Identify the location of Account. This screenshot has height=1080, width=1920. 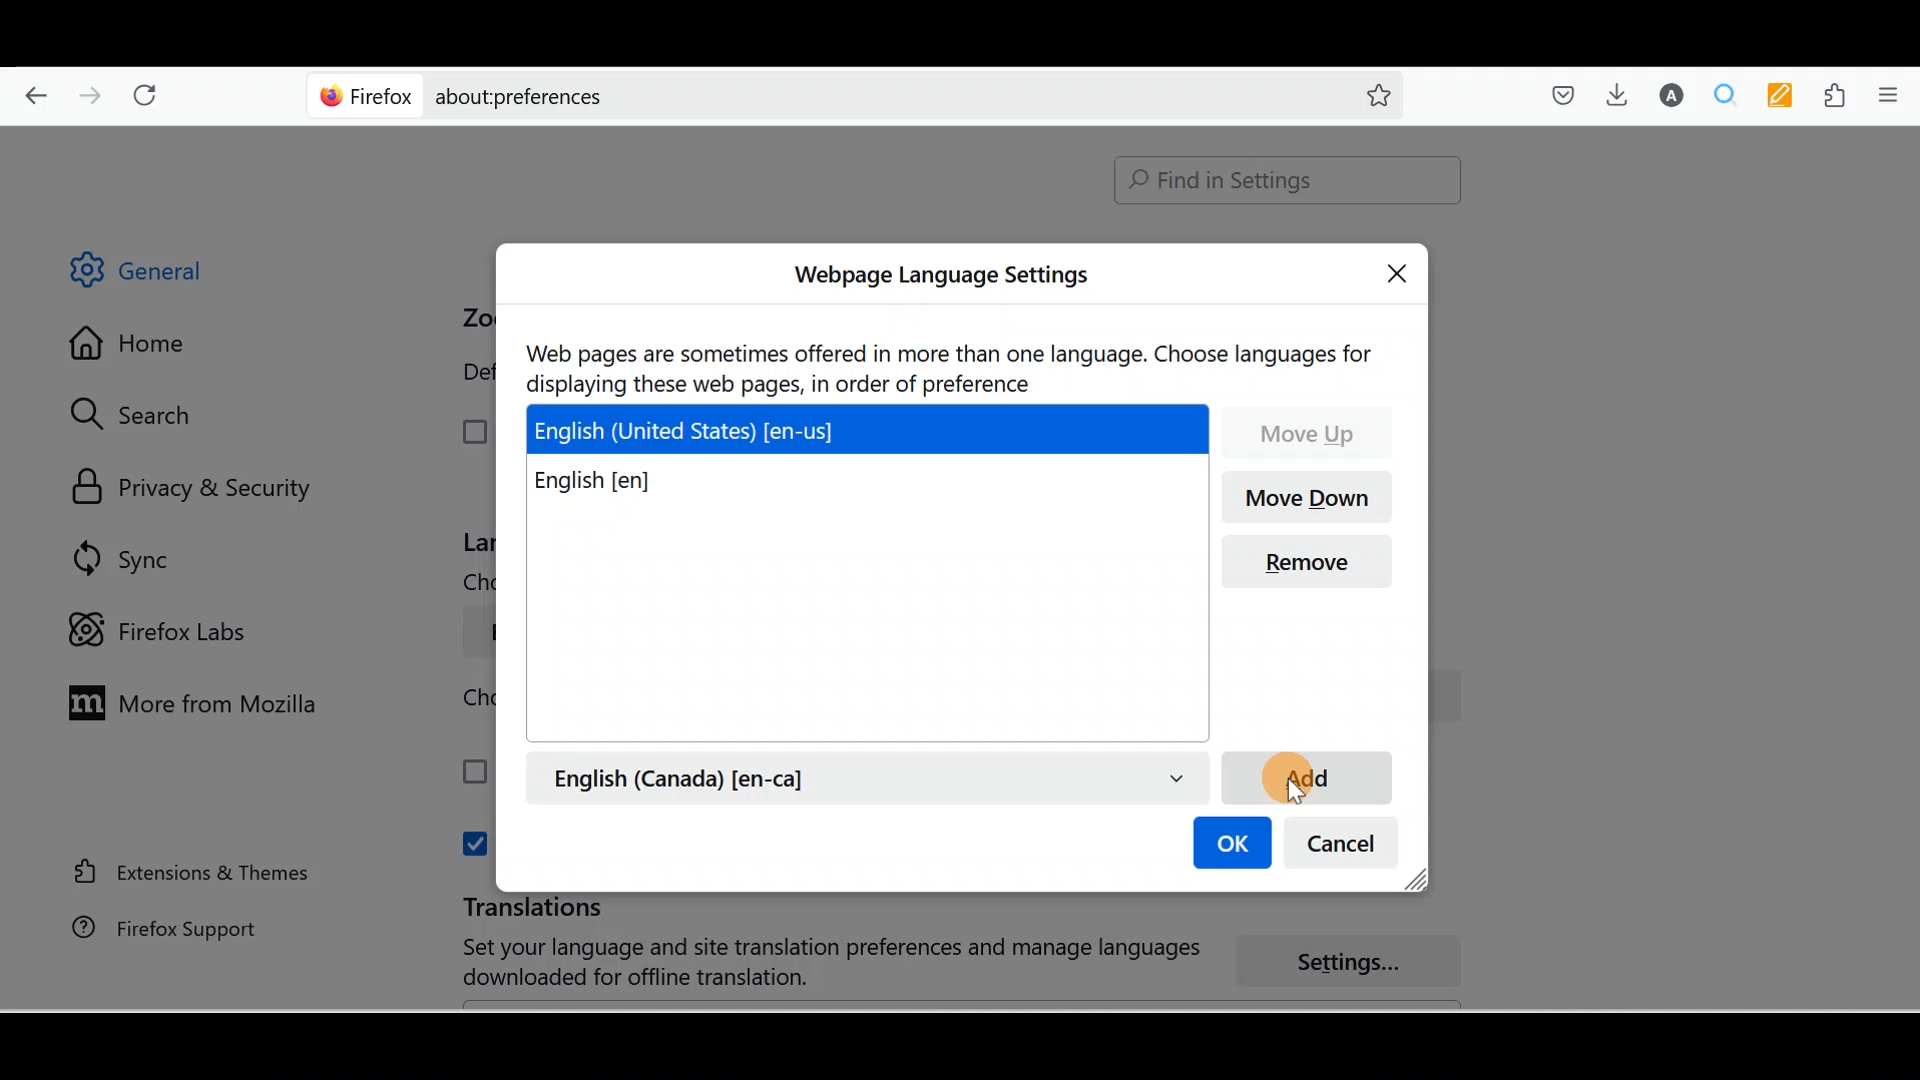
(1667, 95).